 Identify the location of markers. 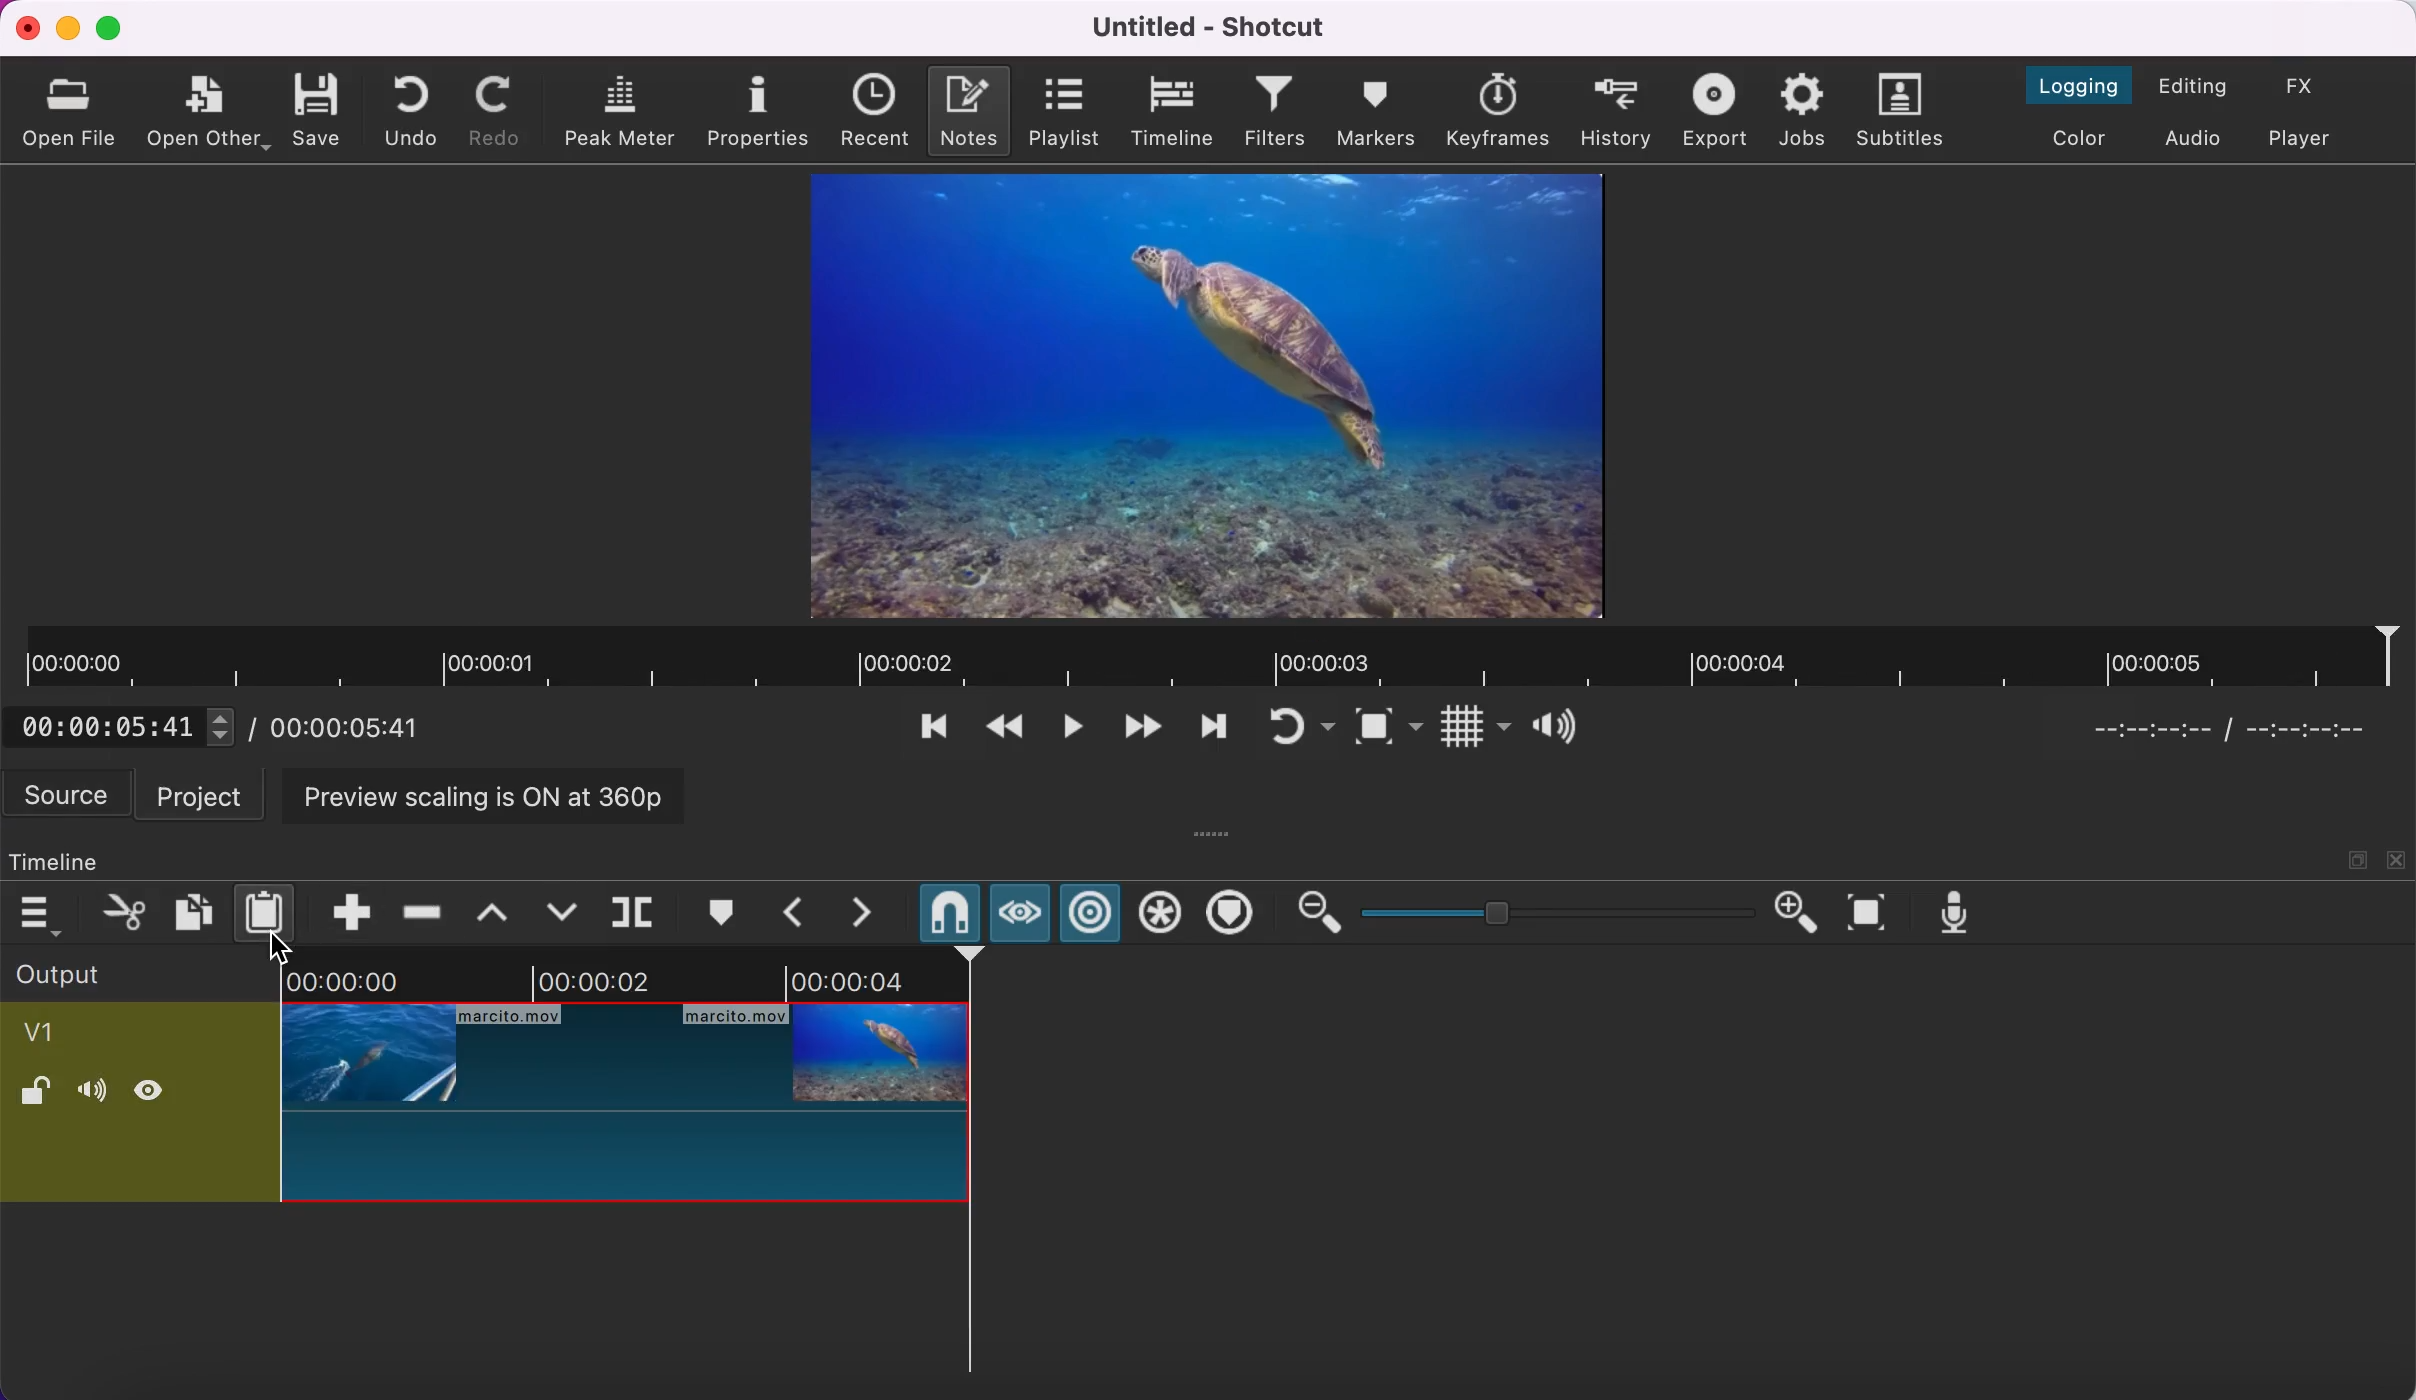
(1376, 113).